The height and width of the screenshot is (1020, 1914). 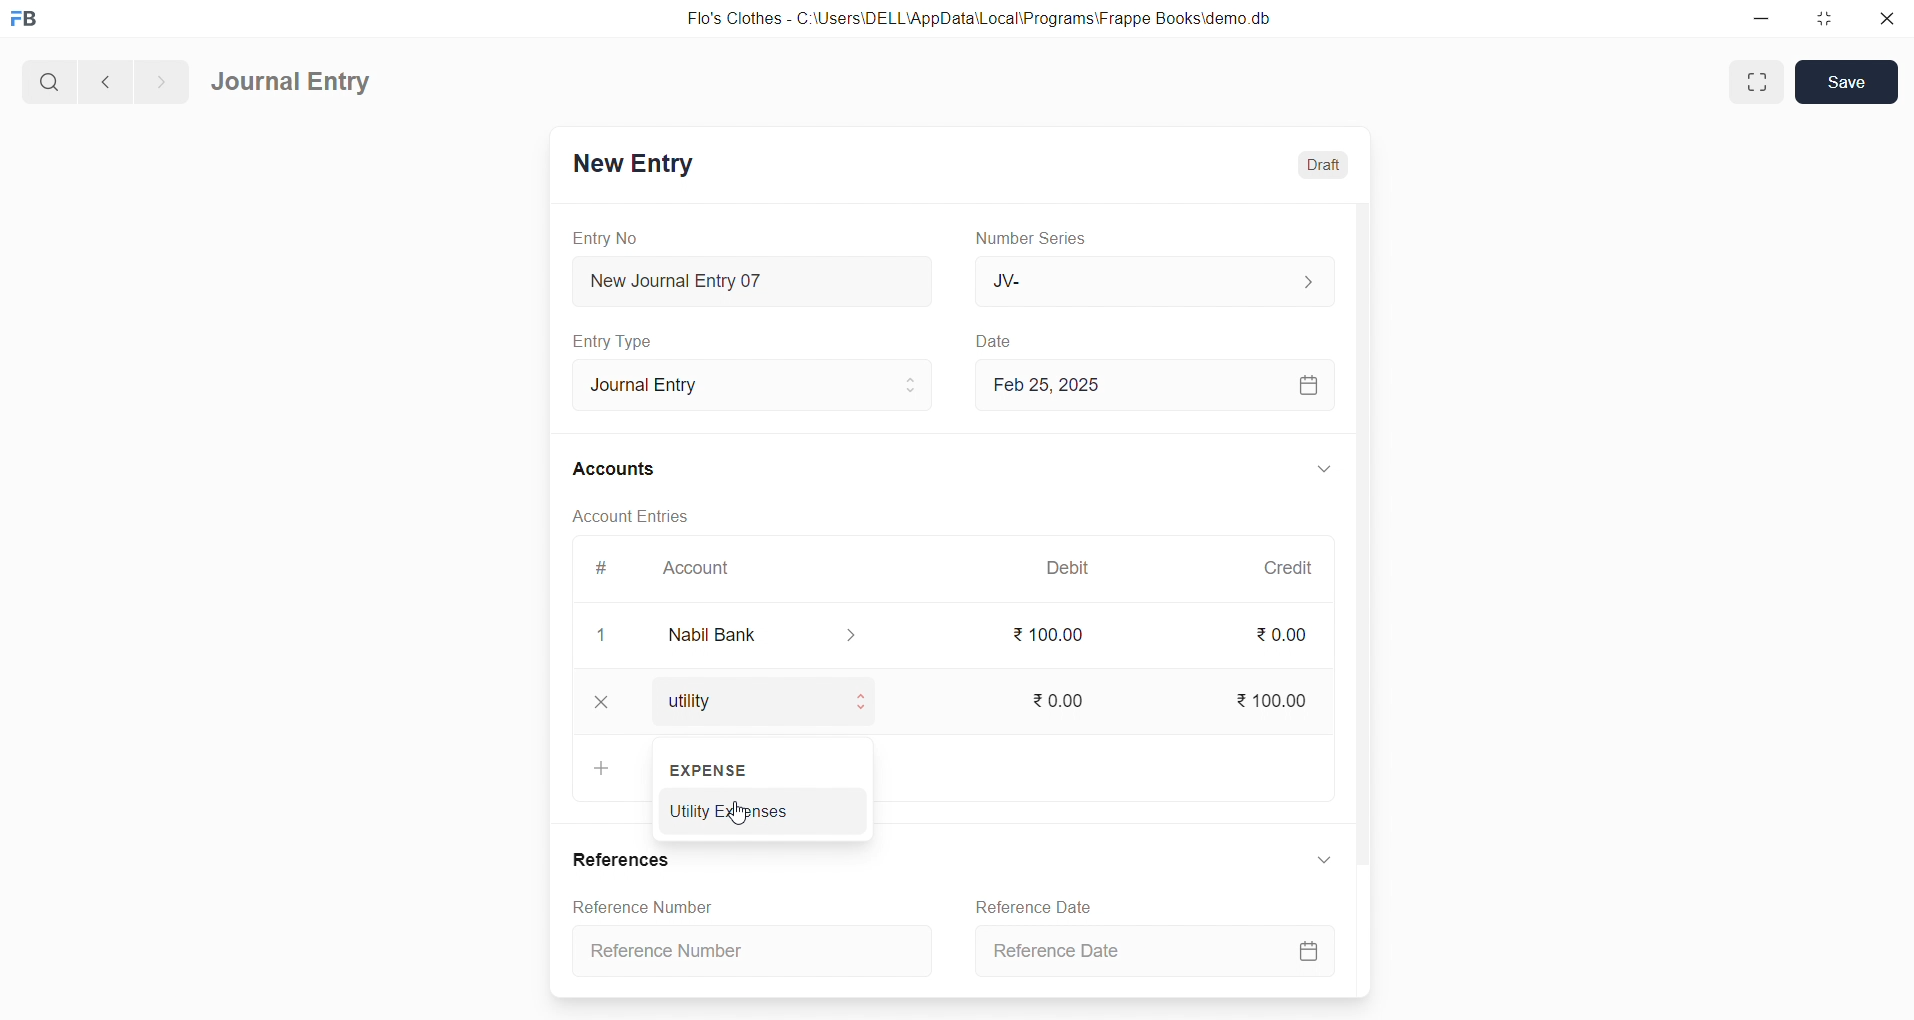 I want to click on Draft, so click(x=1319, y=161).